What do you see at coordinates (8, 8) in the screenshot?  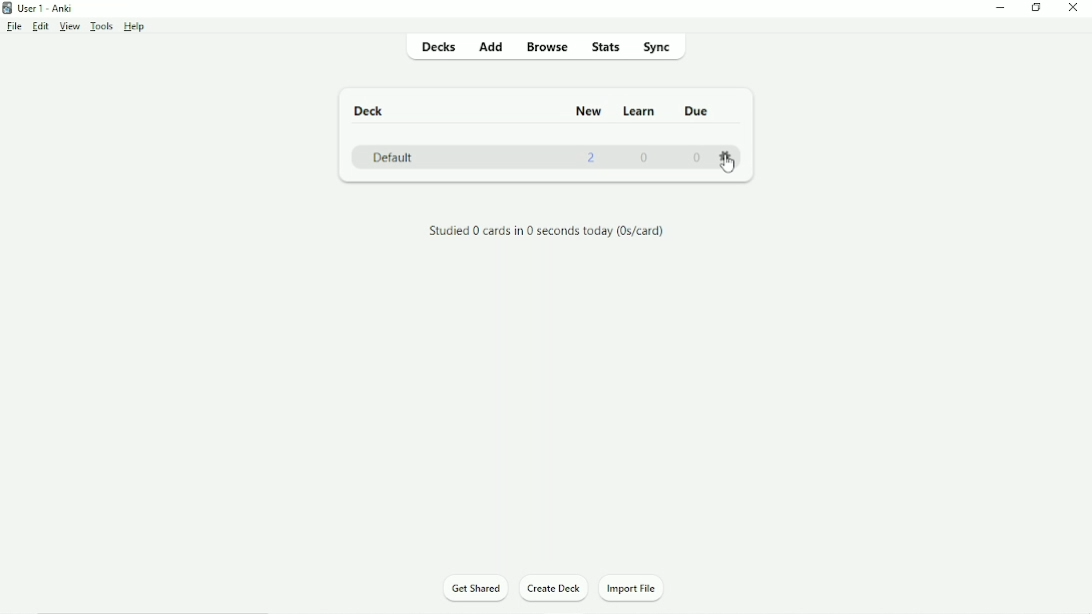 I see `Anki logo` at bounding box center [8, 8].